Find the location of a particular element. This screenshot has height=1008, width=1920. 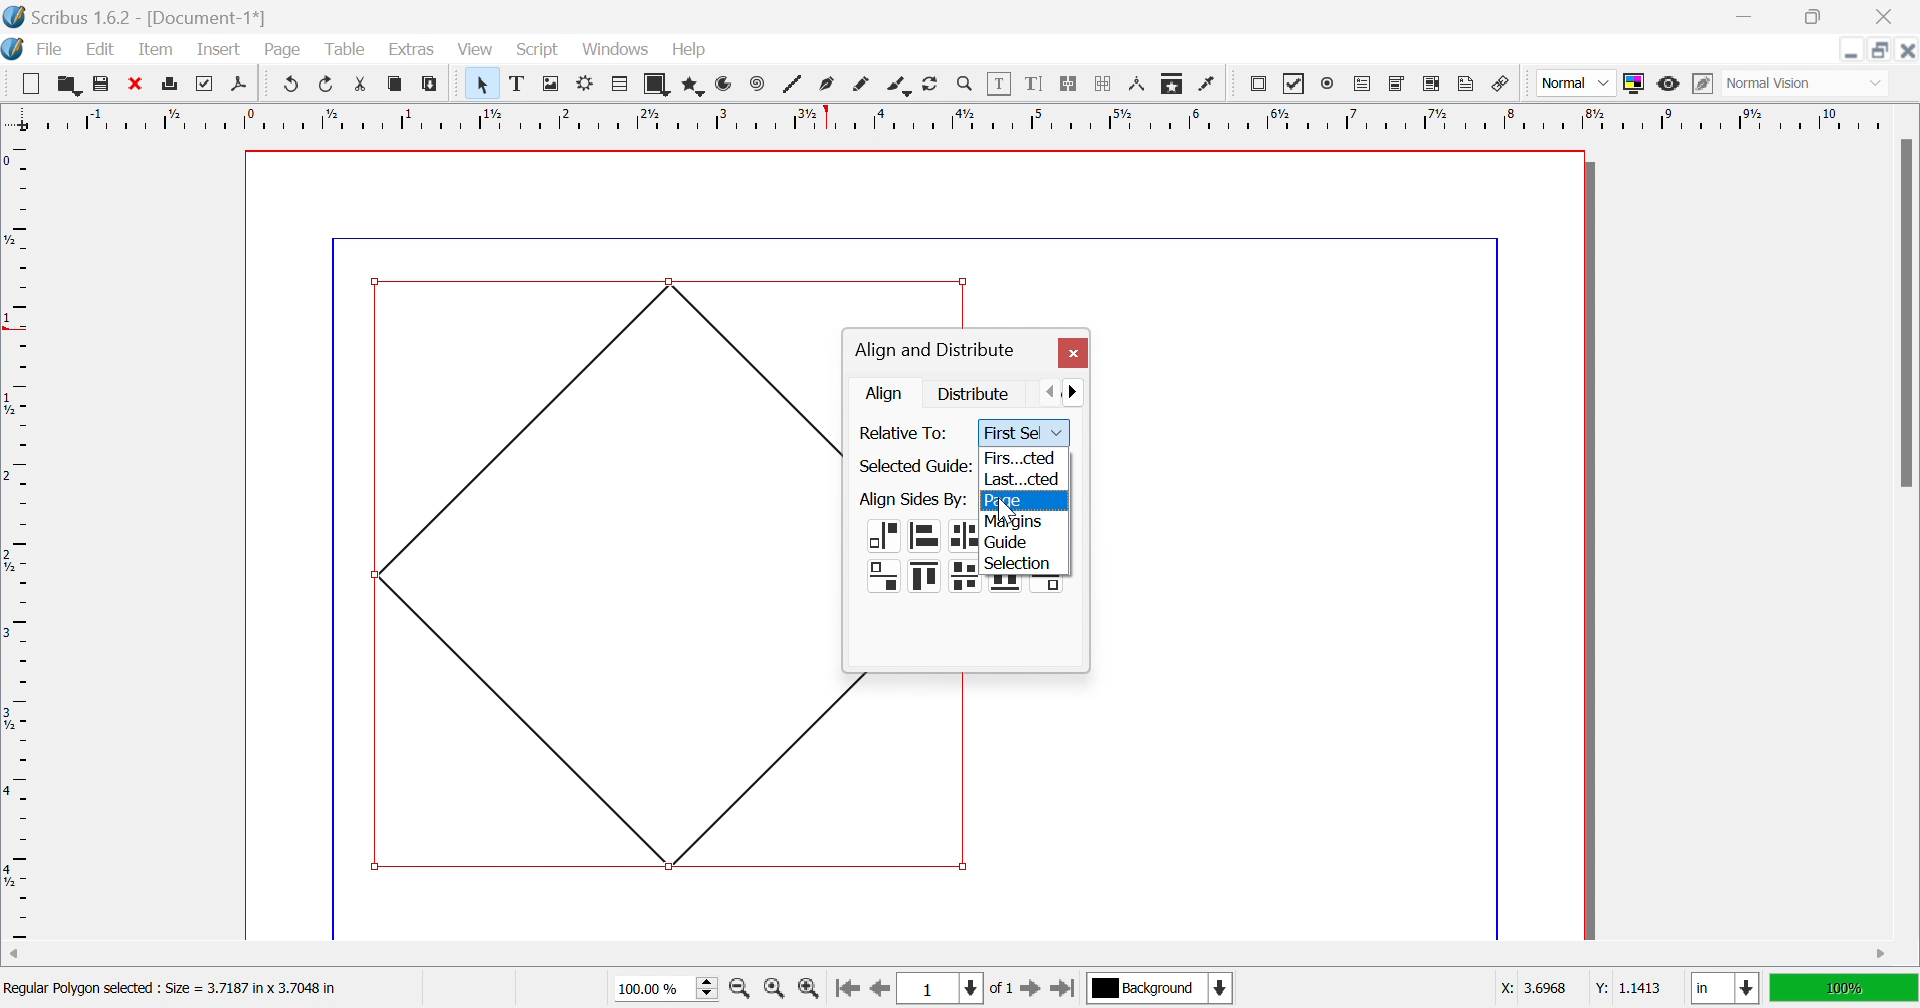

Shape is located at coordinates (603, 569).